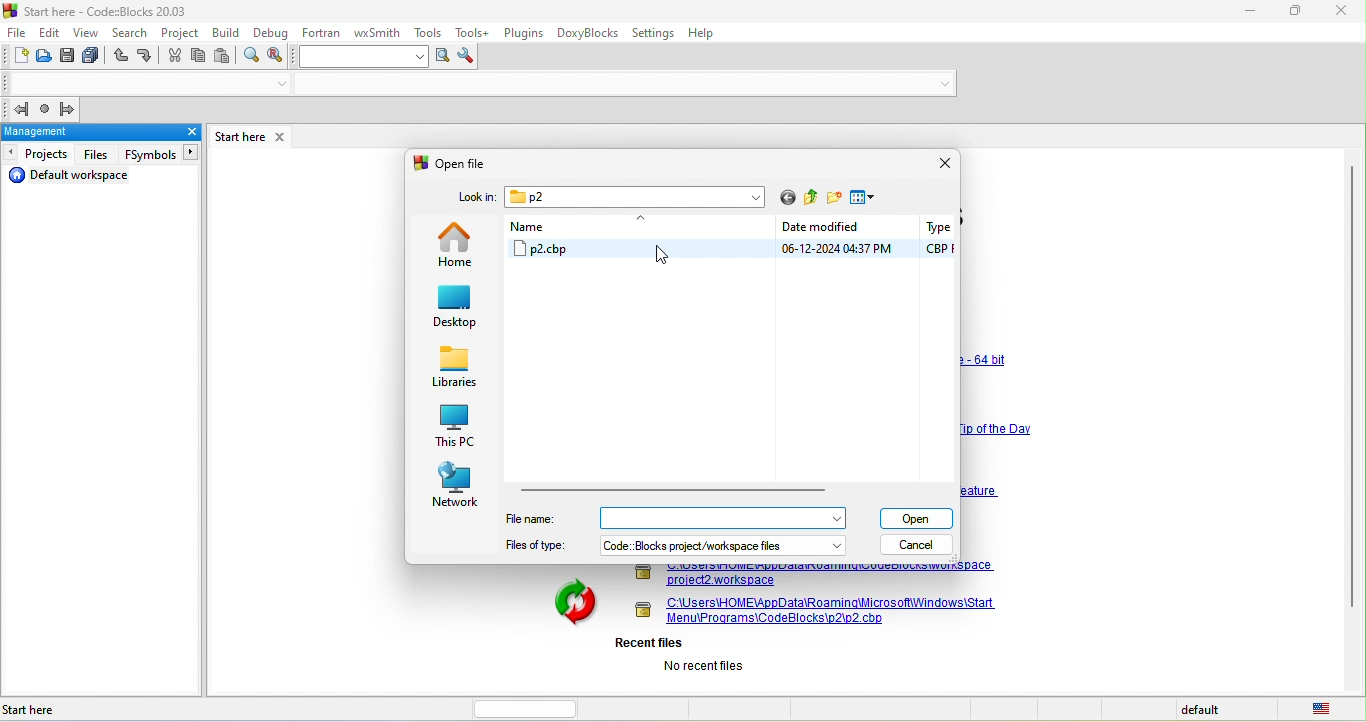 This screenshot has width=1366, height=722. I want to click on network, so click(456, 485).